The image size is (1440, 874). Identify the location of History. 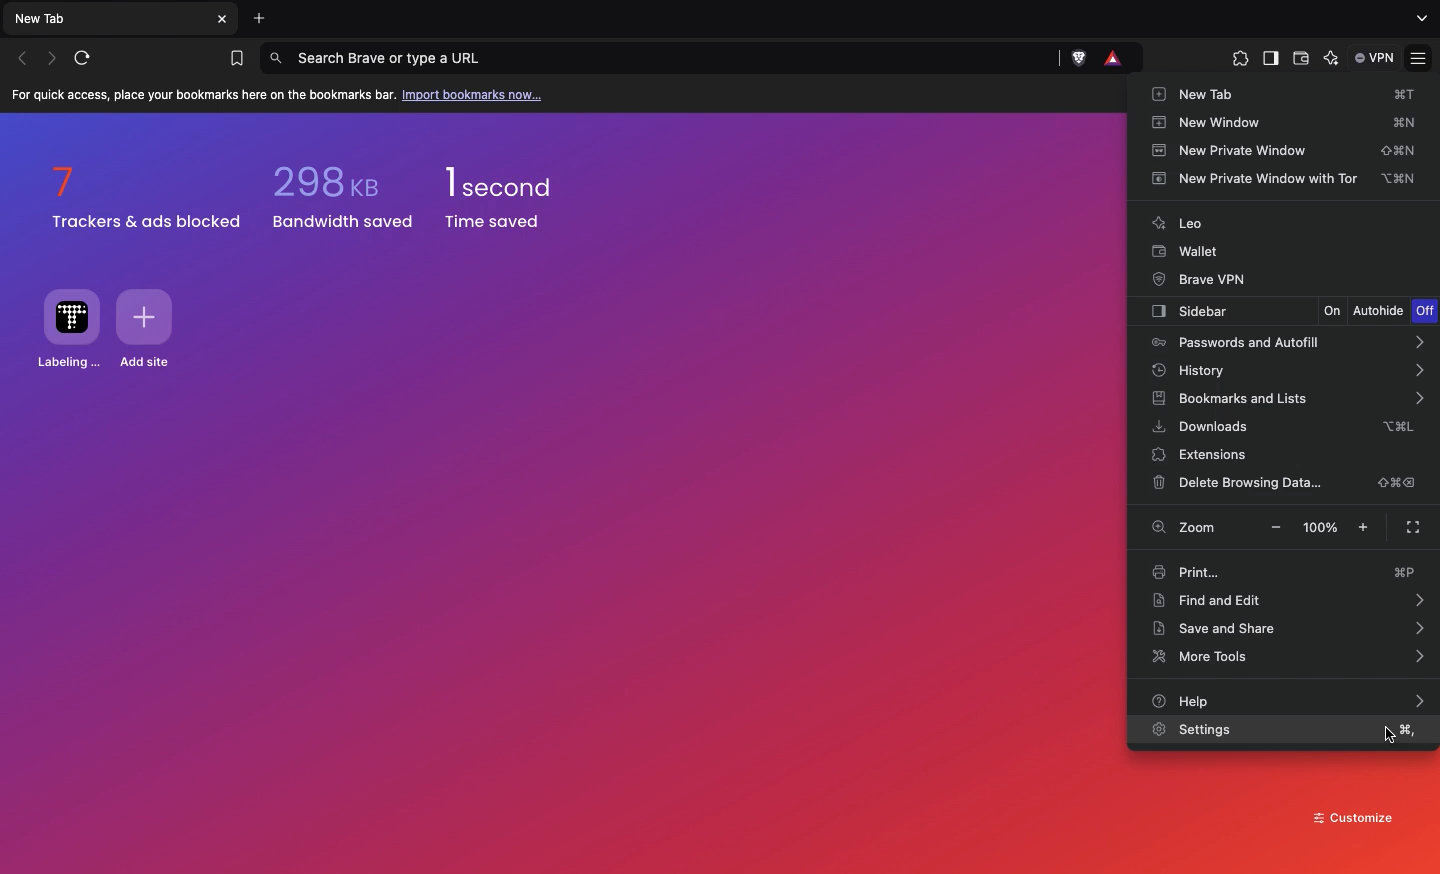
(1280, 369).